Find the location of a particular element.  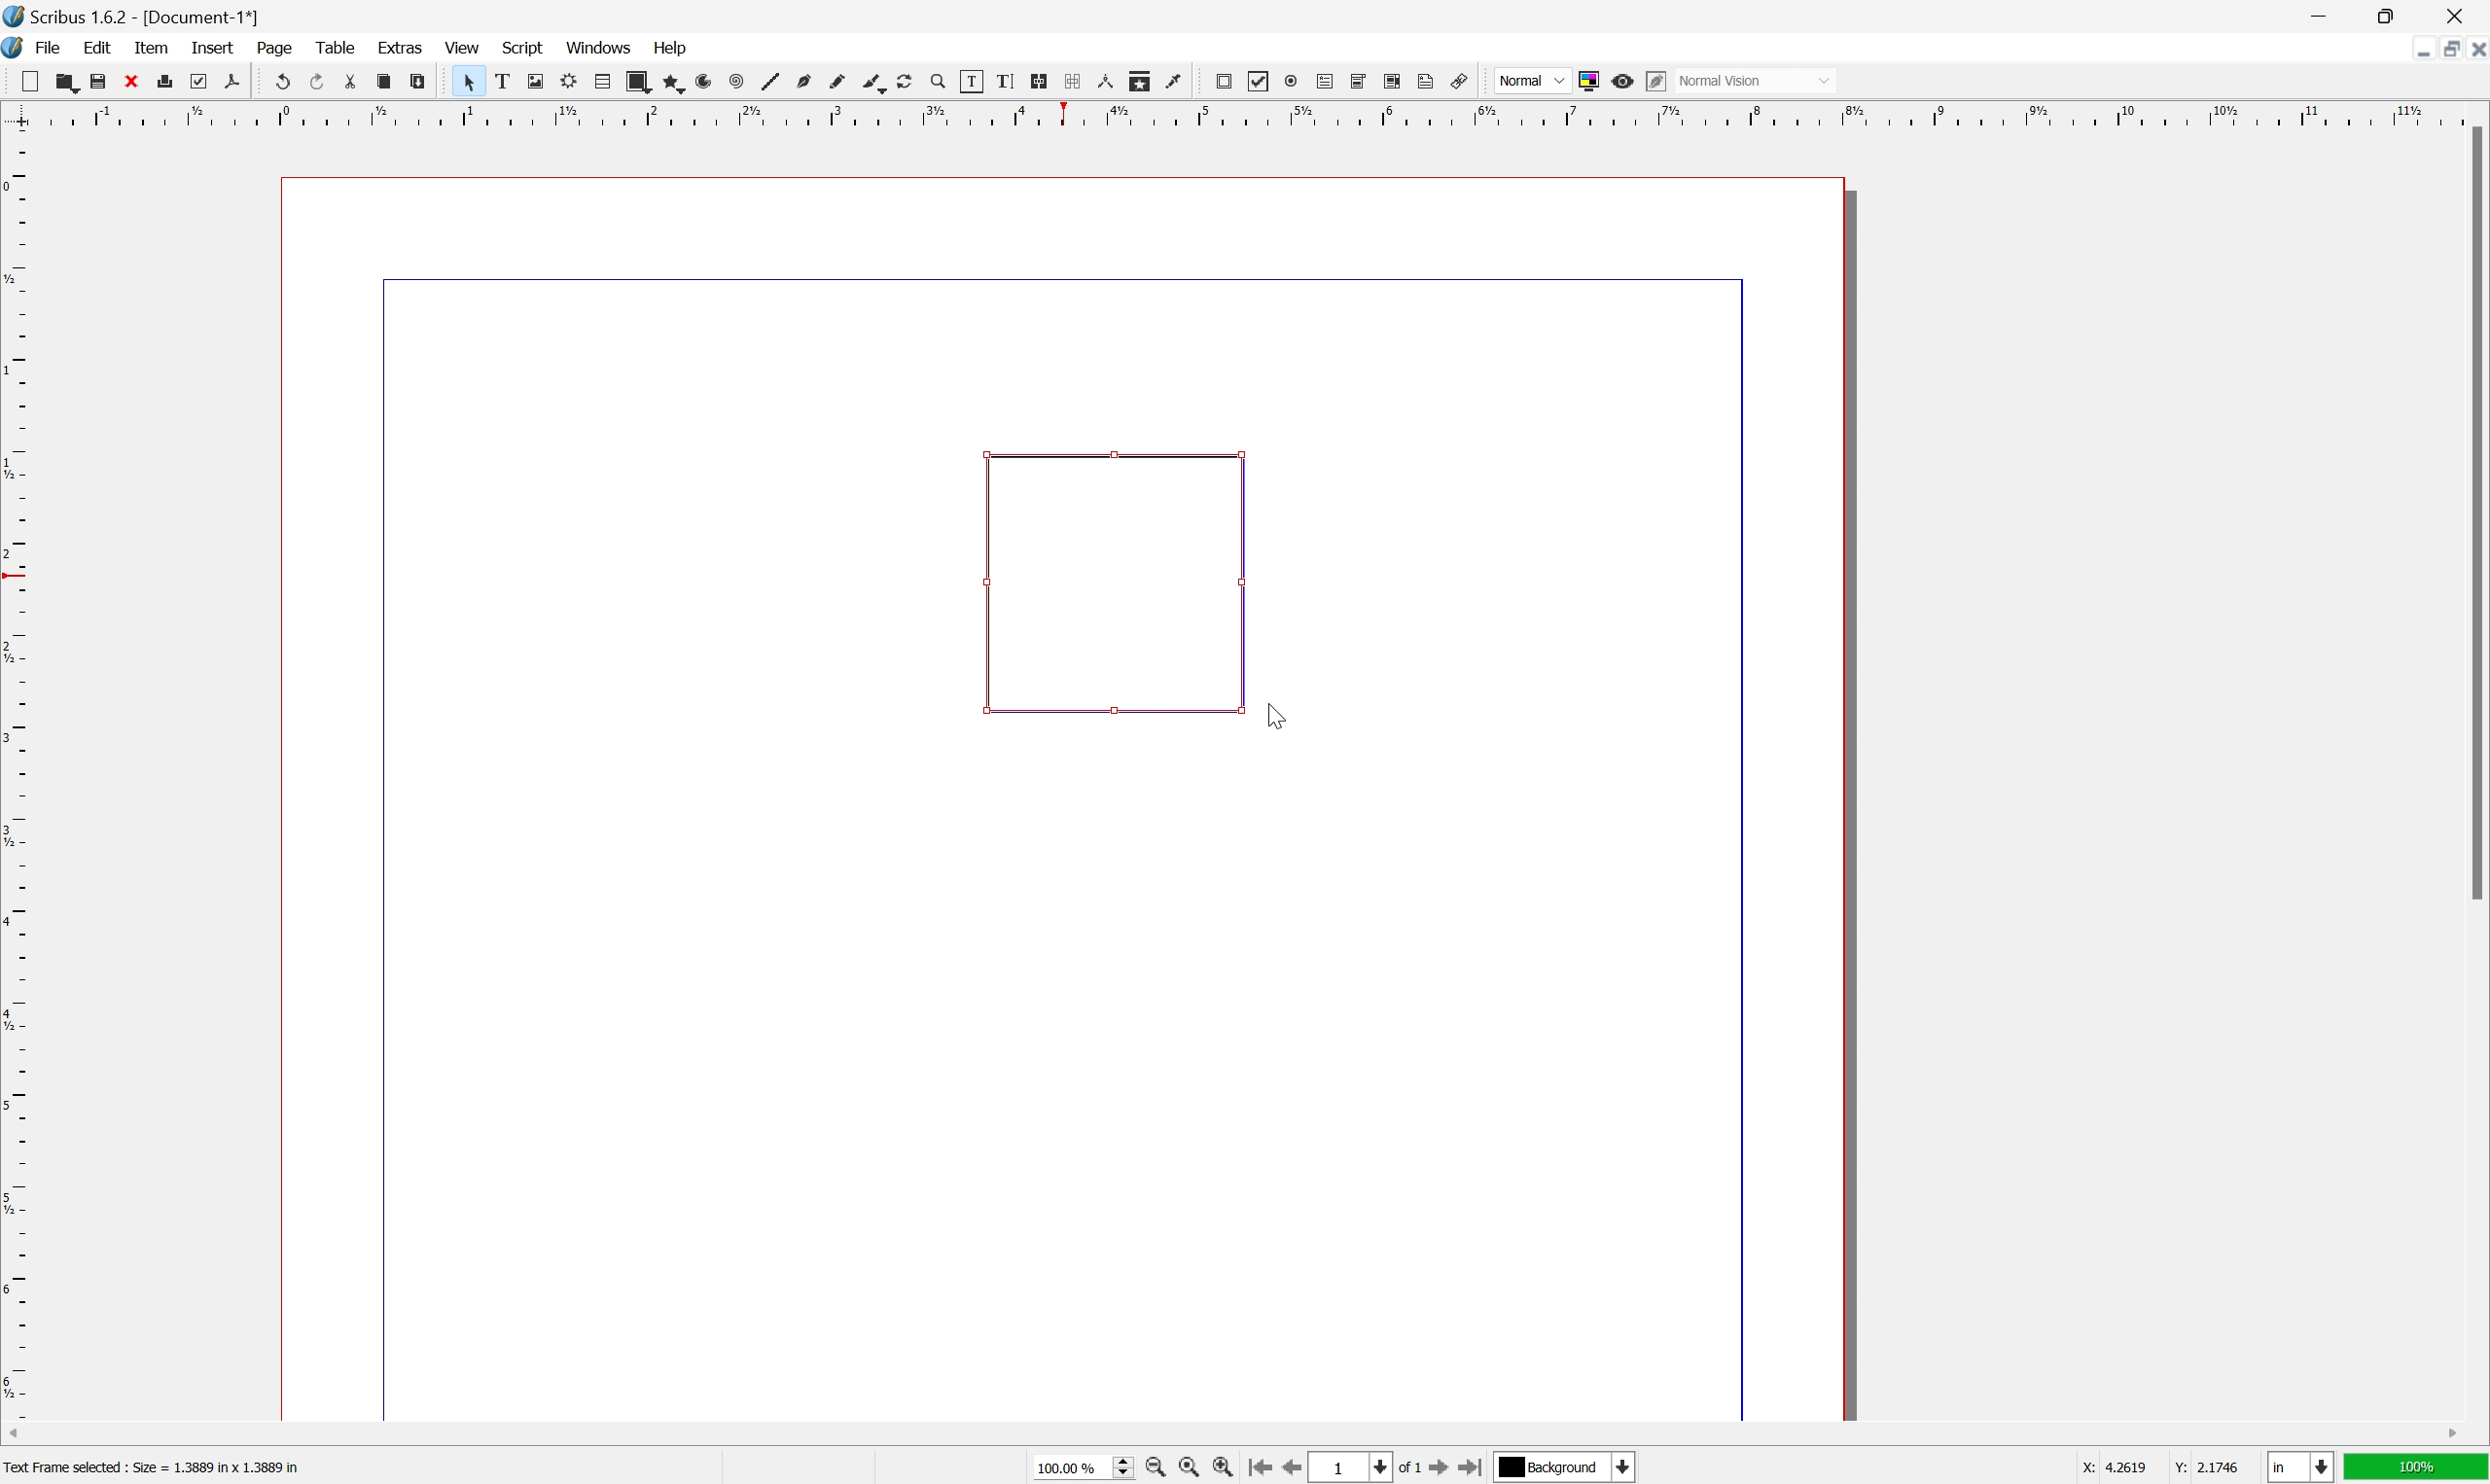

unlink text frames is located at coordinates (1073, 81).